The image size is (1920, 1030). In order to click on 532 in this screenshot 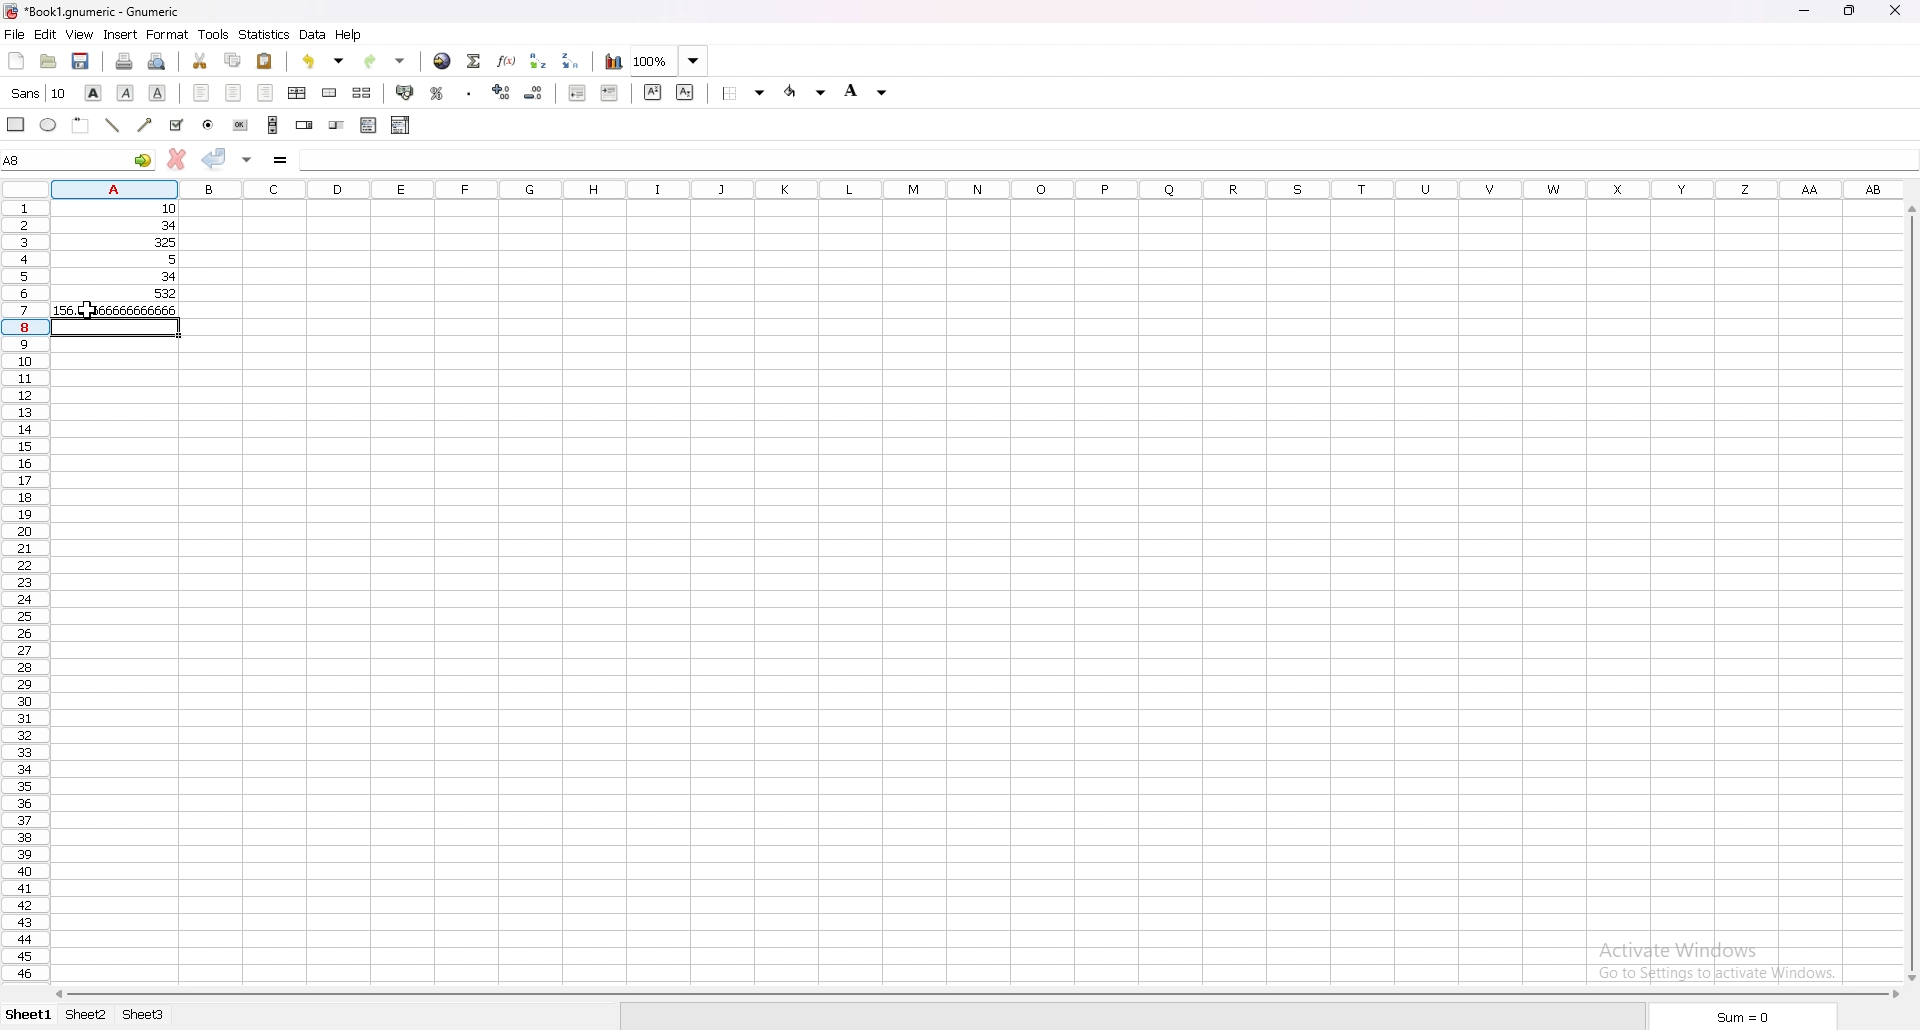, I will do `click(123, 294)`.